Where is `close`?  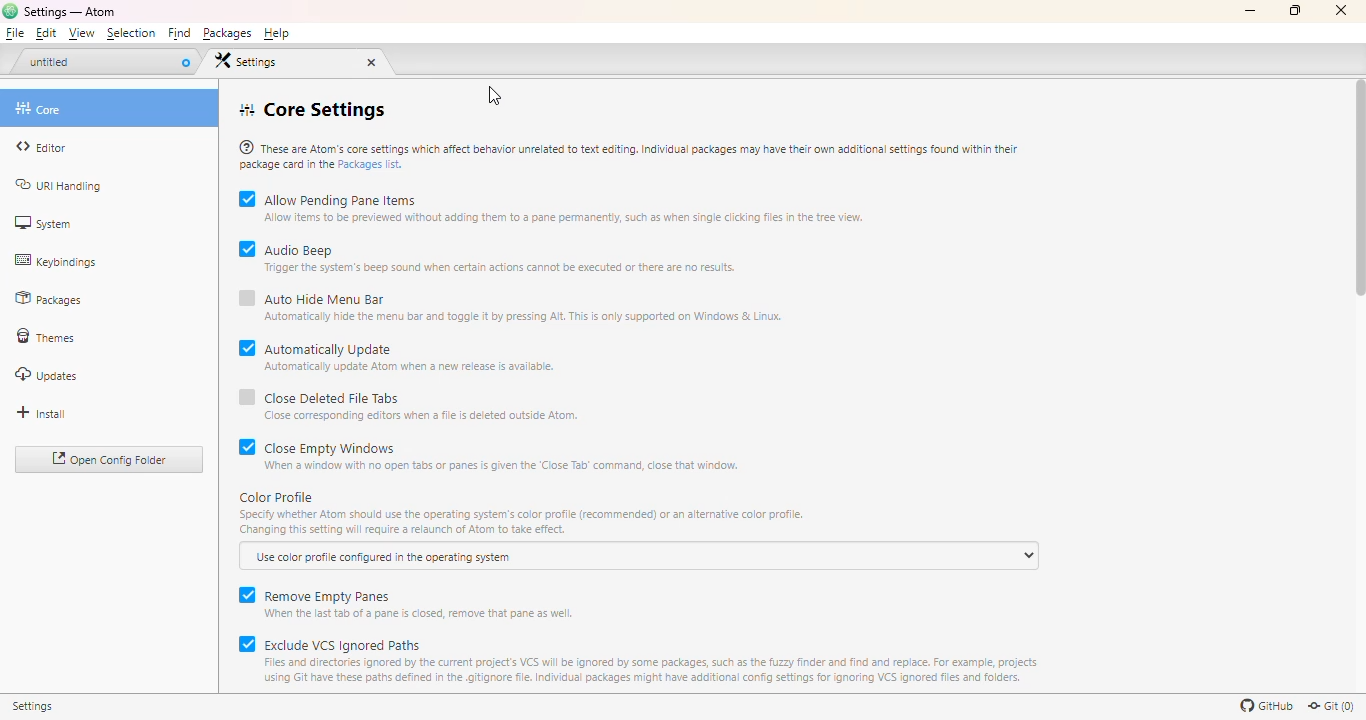
close is located at coordinates (1341, 11).